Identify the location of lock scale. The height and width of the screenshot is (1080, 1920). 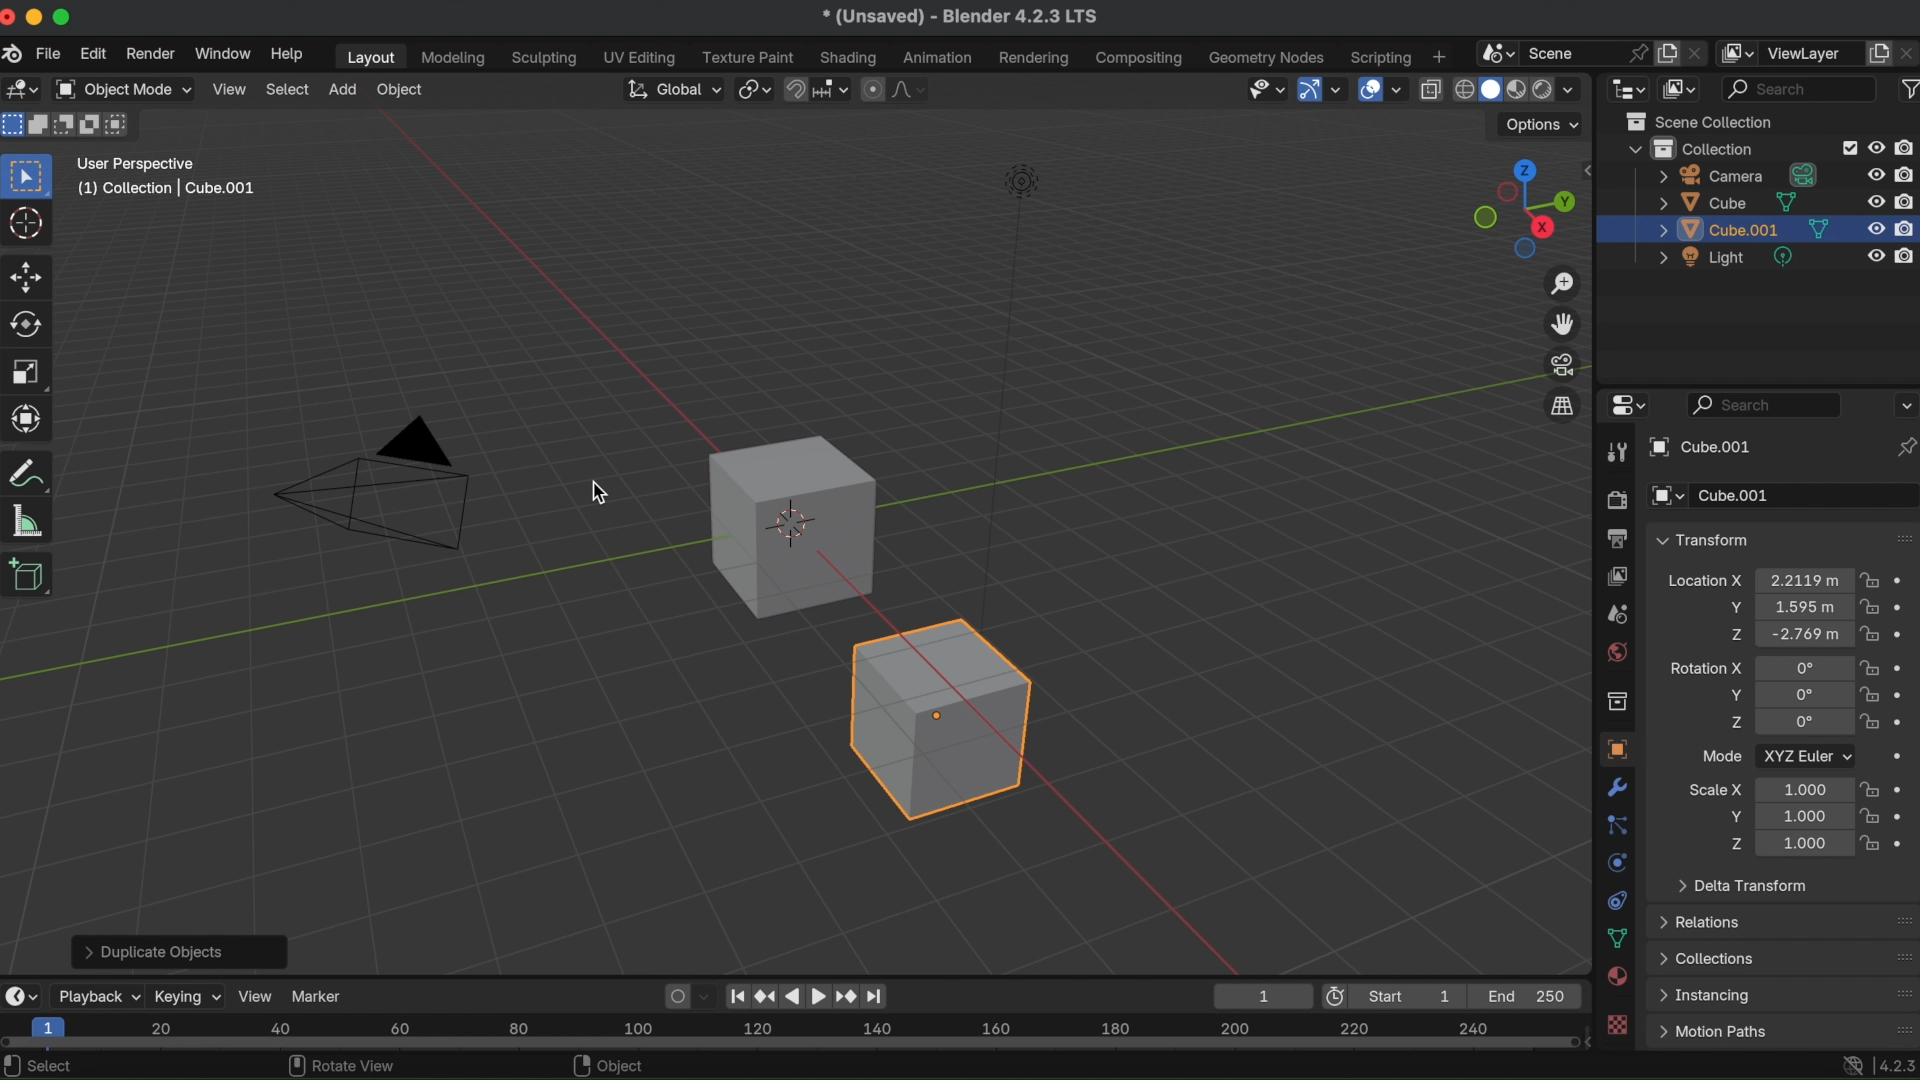
(1868, 816).